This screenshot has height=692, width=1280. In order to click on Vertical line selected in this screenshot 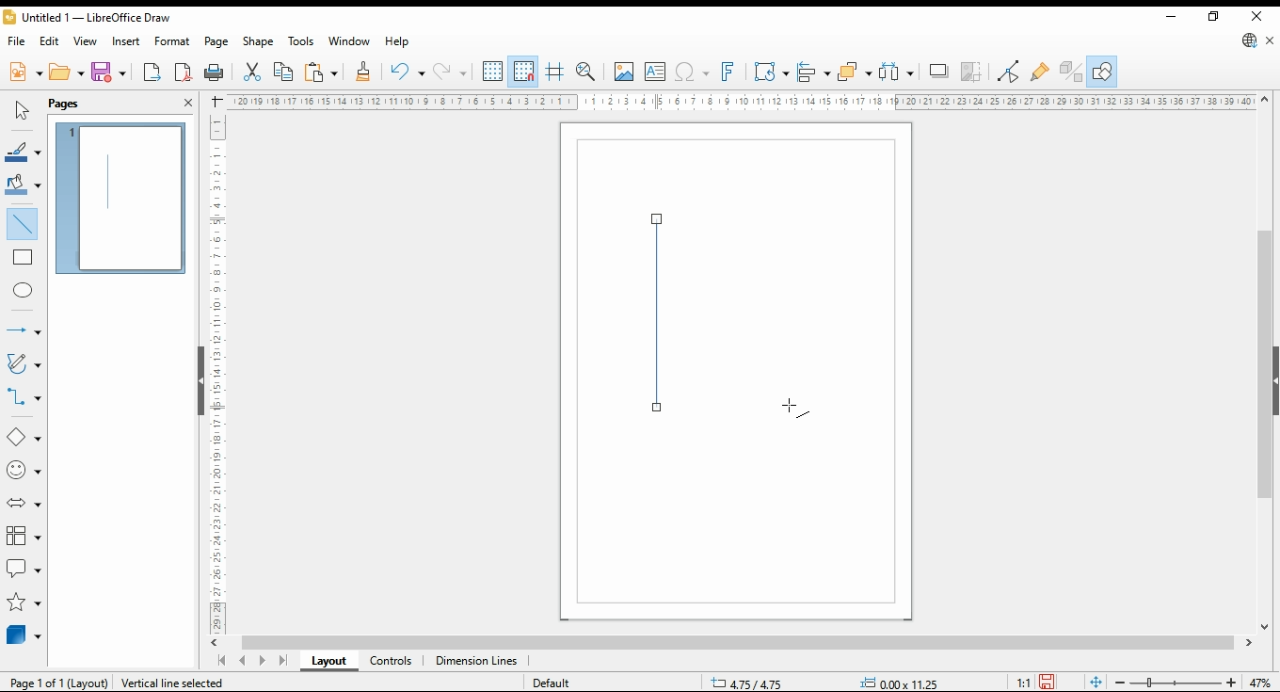, I will do `click(188, 681)`.